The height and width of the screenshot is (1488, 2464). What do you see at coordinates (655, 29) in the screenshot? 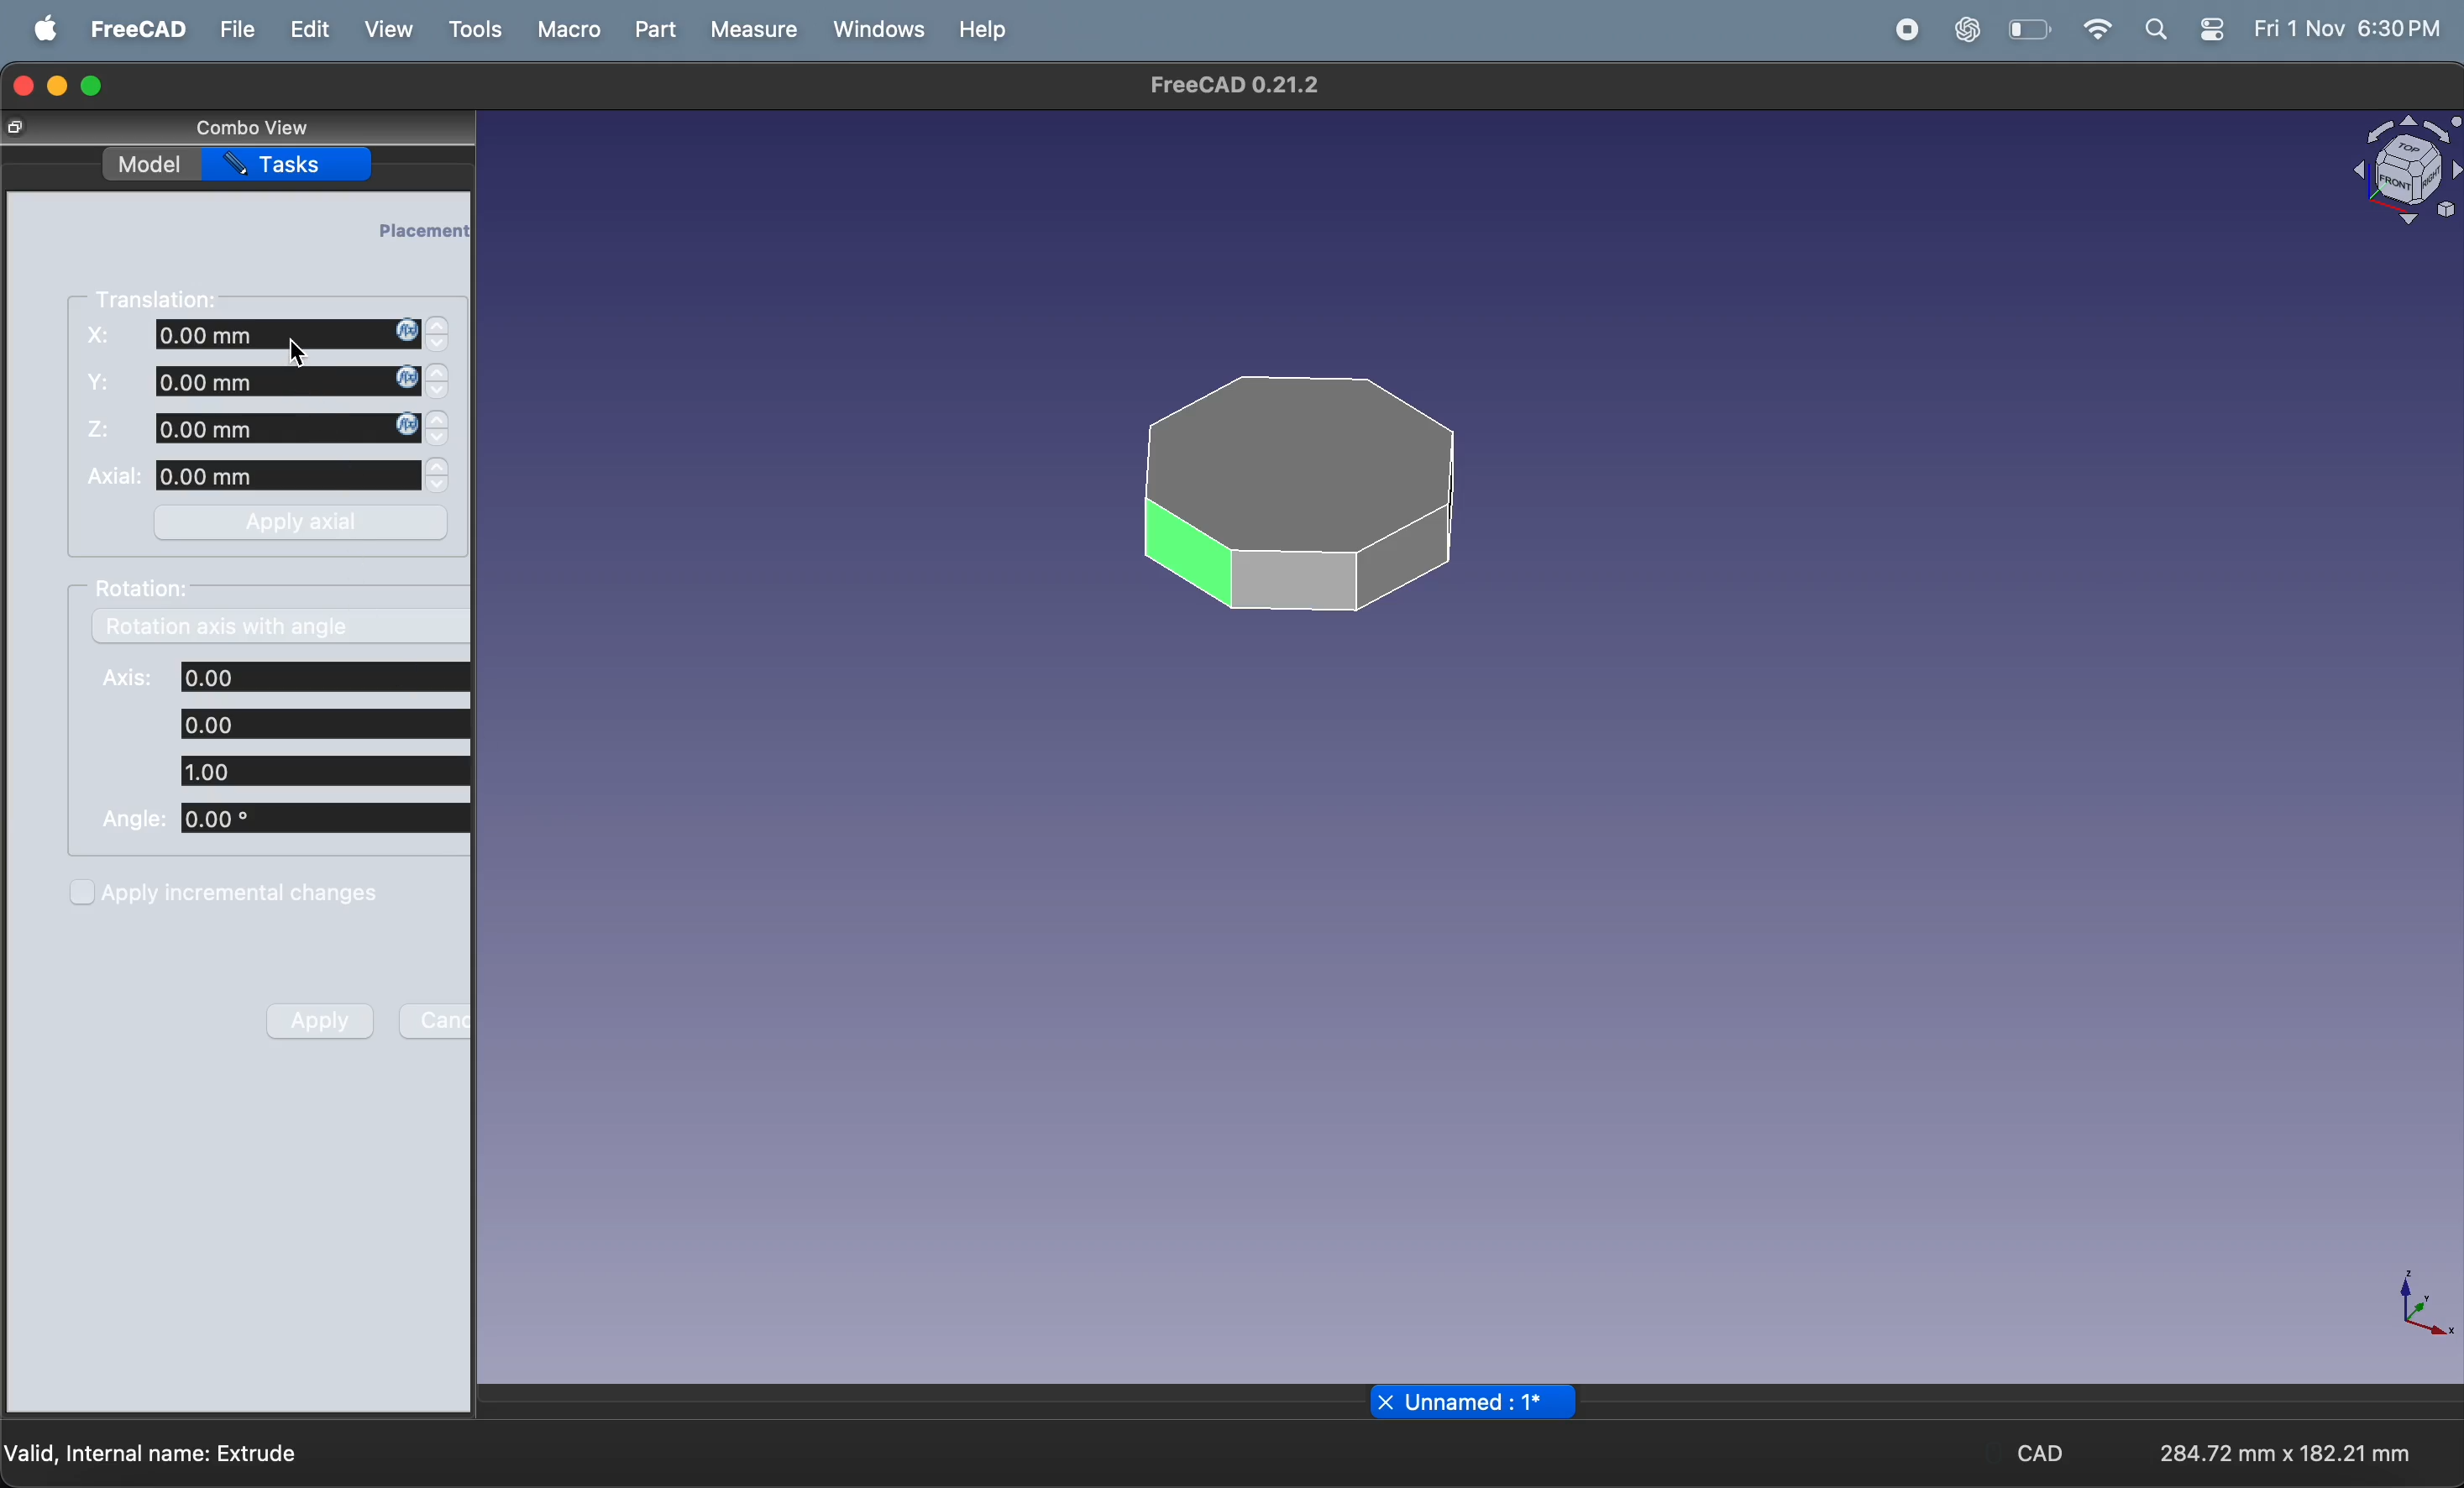
I see `part` at bounding box center [655, 29].